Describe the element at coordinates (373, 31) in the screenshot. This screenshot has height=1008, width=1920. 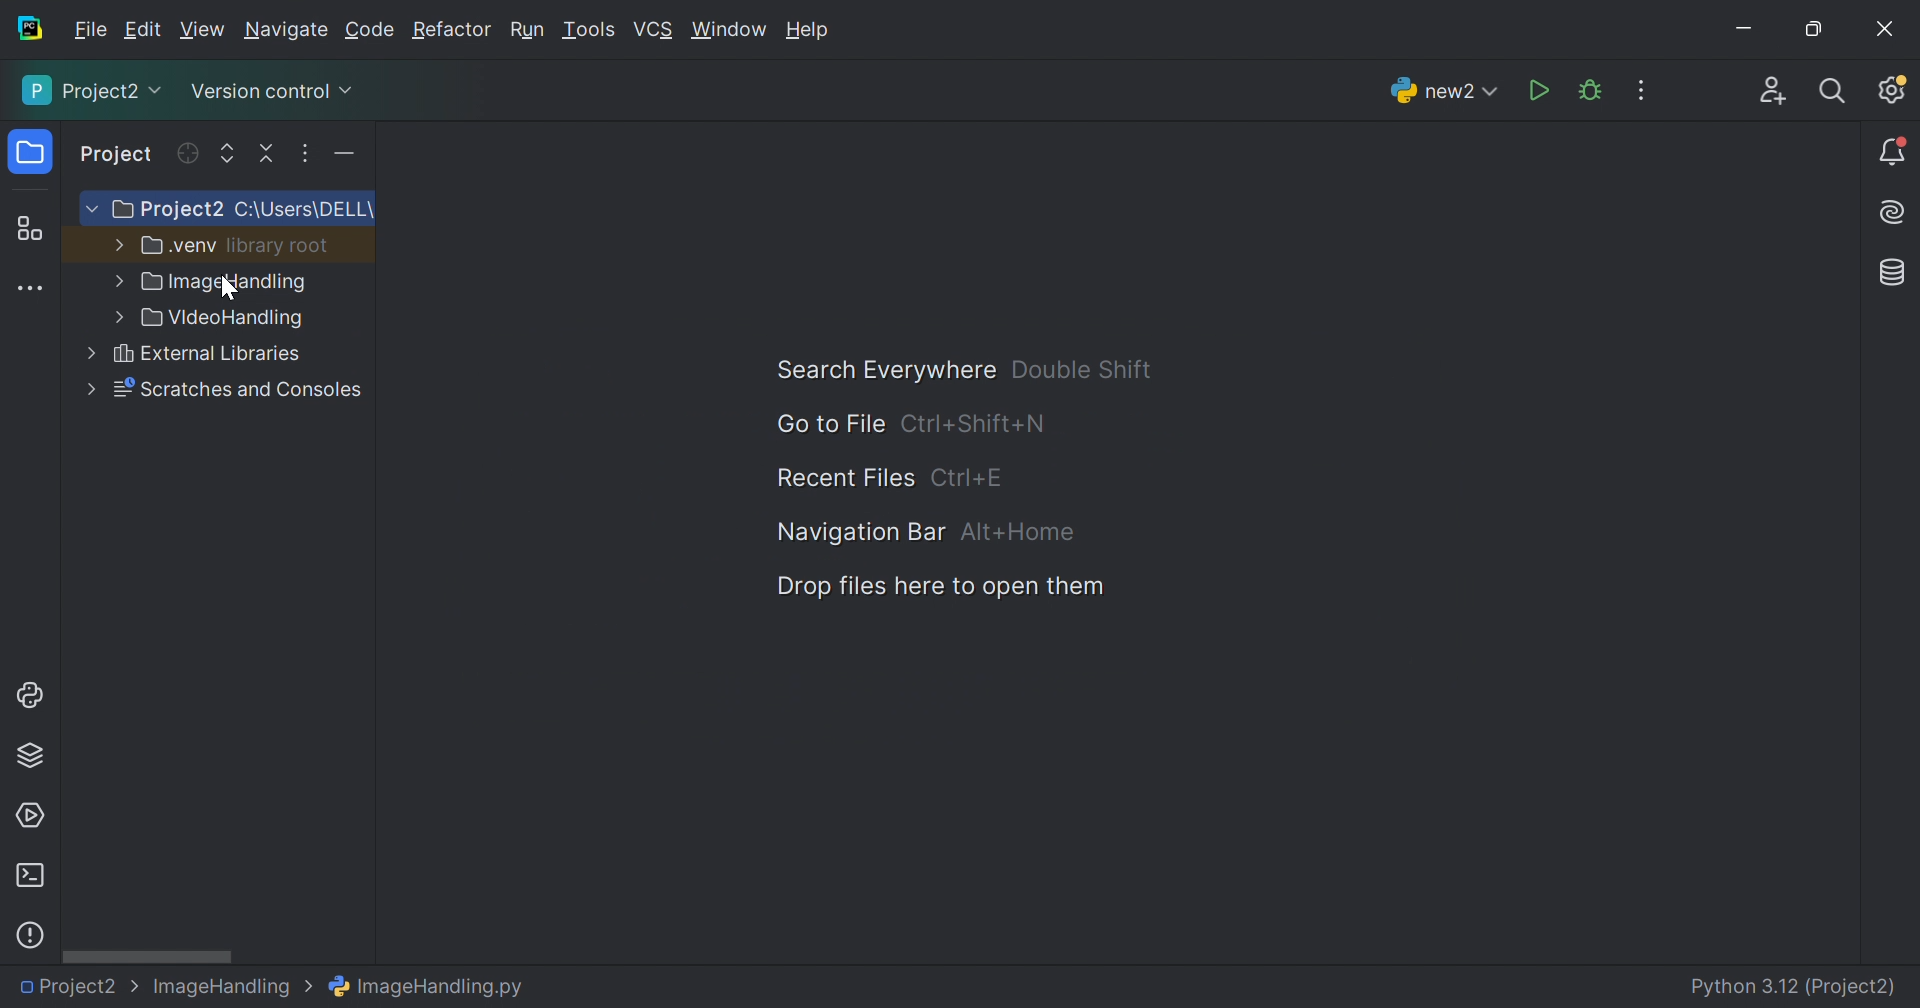
I see `Code` at that location.